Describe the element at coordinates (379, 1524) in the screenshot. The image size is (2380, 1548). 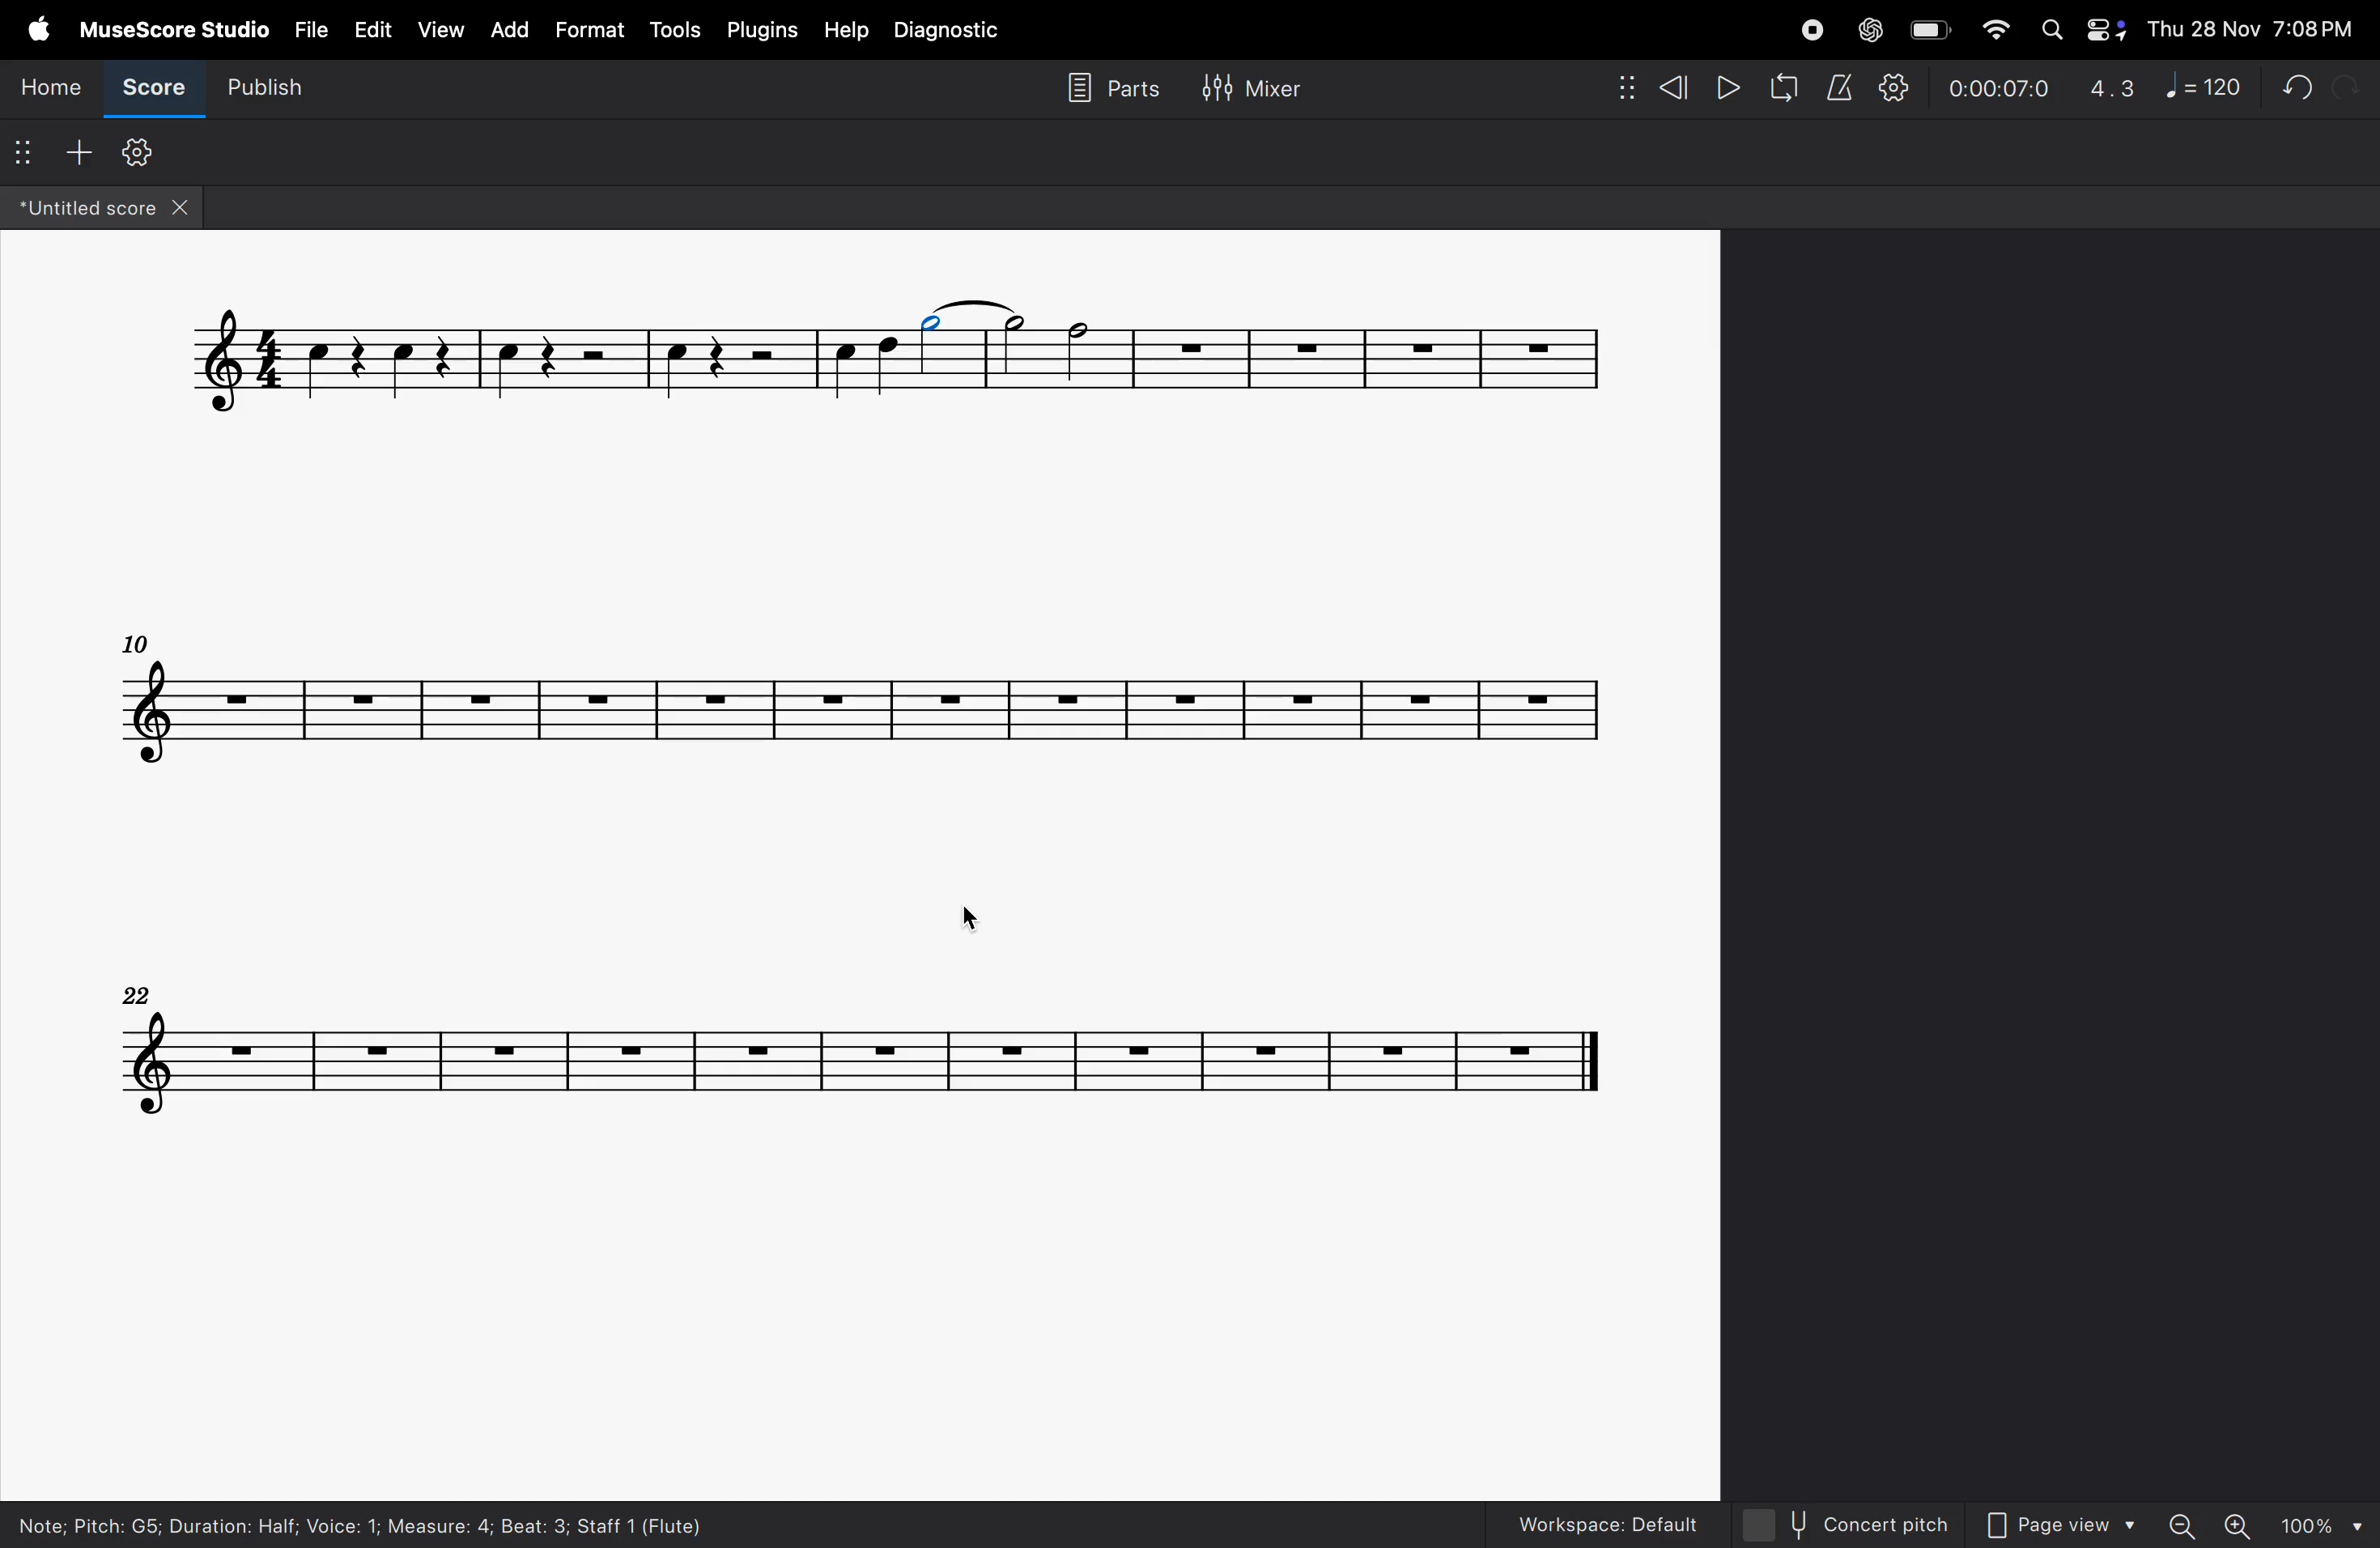
I see `Note; Pitch: G5; Duration: Quarter; Voice: 1; Measure: 4; Beat: 3; Staff 1 (Flute)` at that location.